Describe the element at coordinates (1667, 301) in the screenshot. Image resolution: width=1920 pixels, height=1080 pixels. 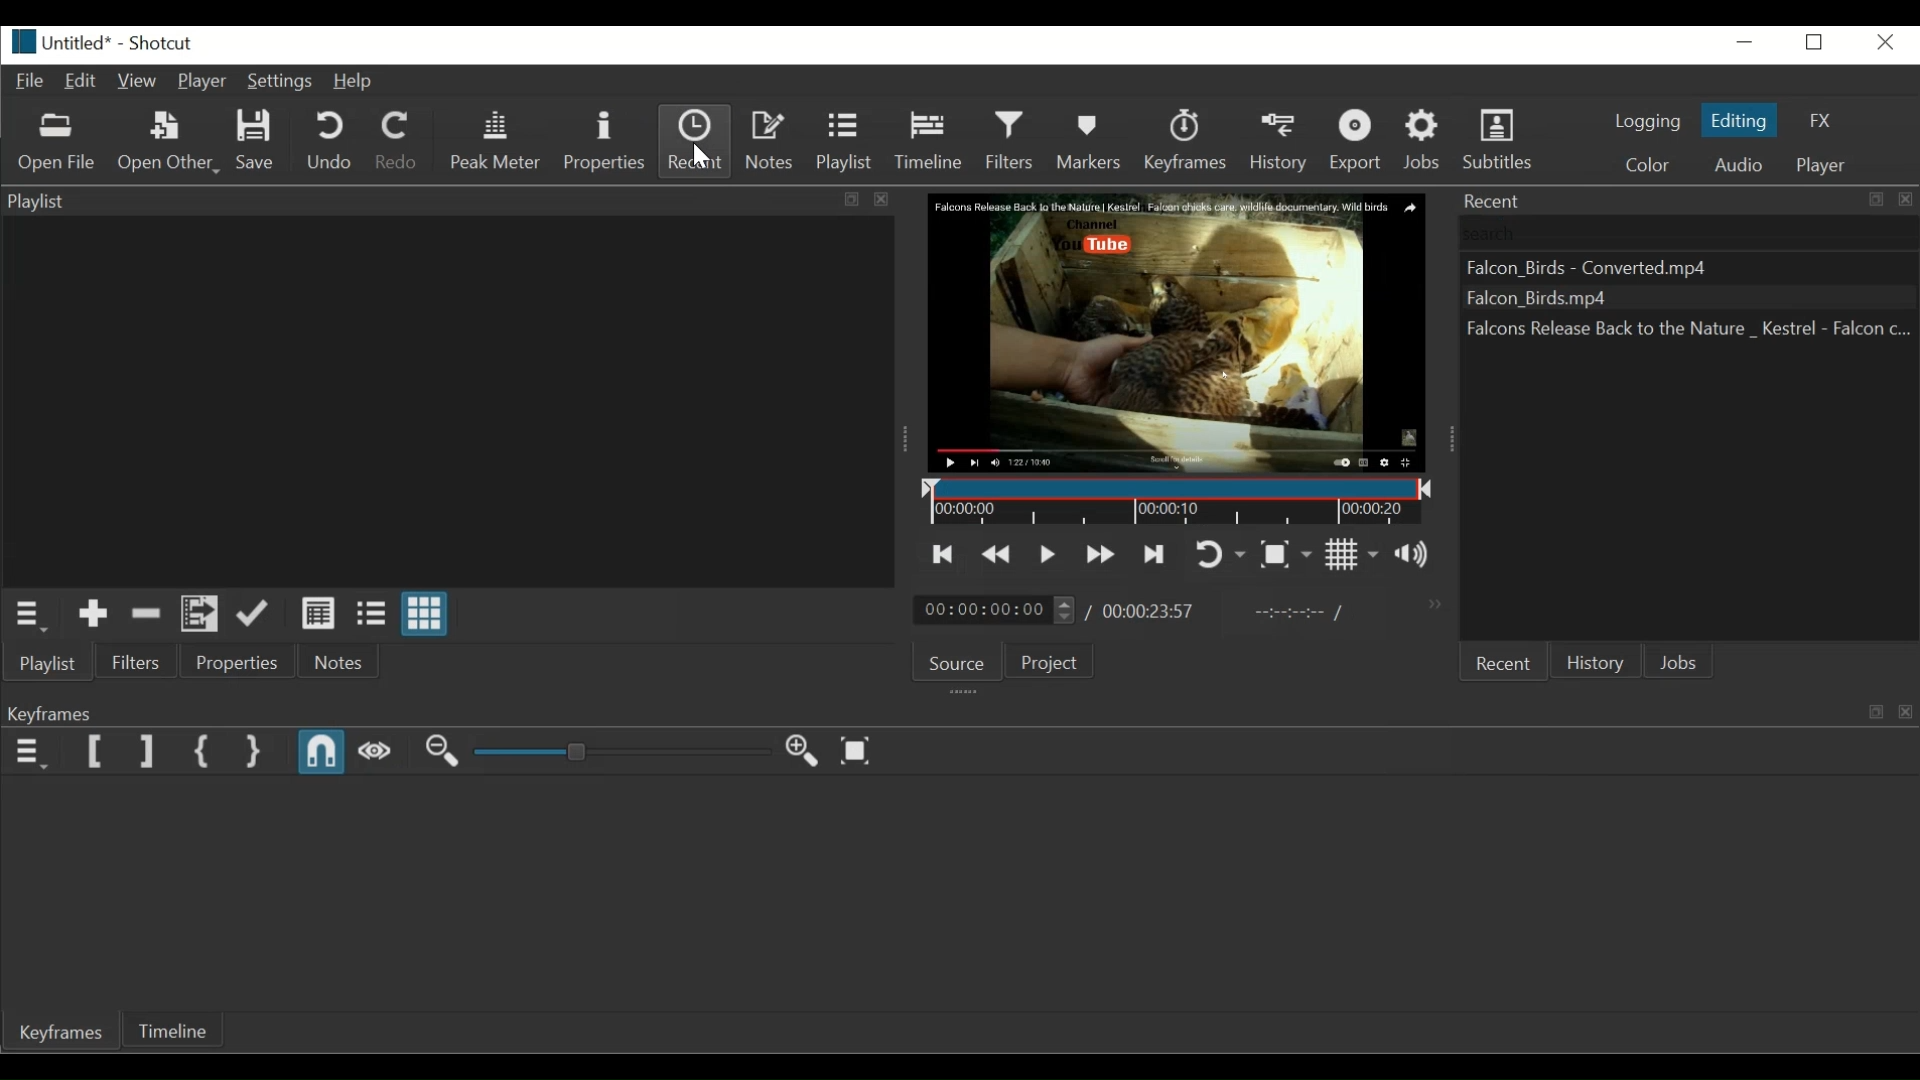
I see `File name` at that location.